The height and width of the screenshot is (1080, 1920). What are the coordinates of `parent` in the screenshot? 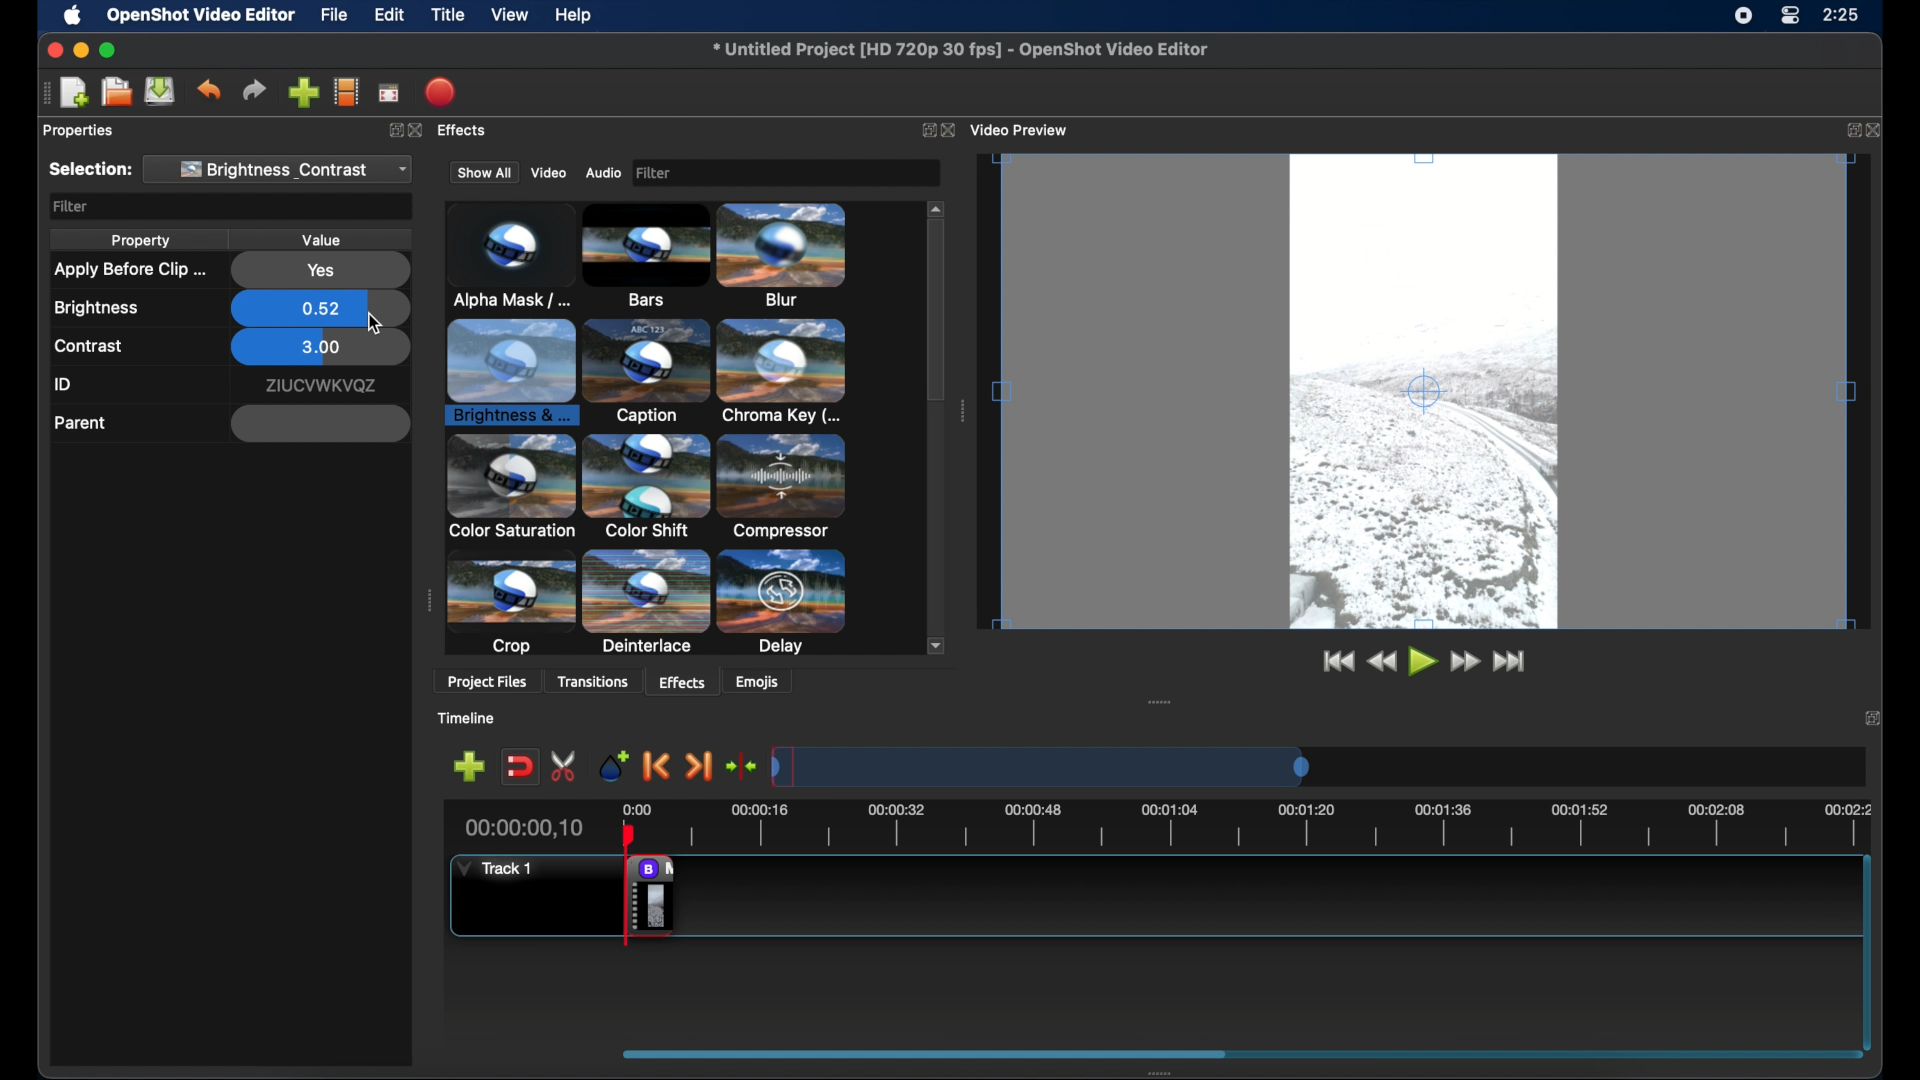 It's located at (80, 423).